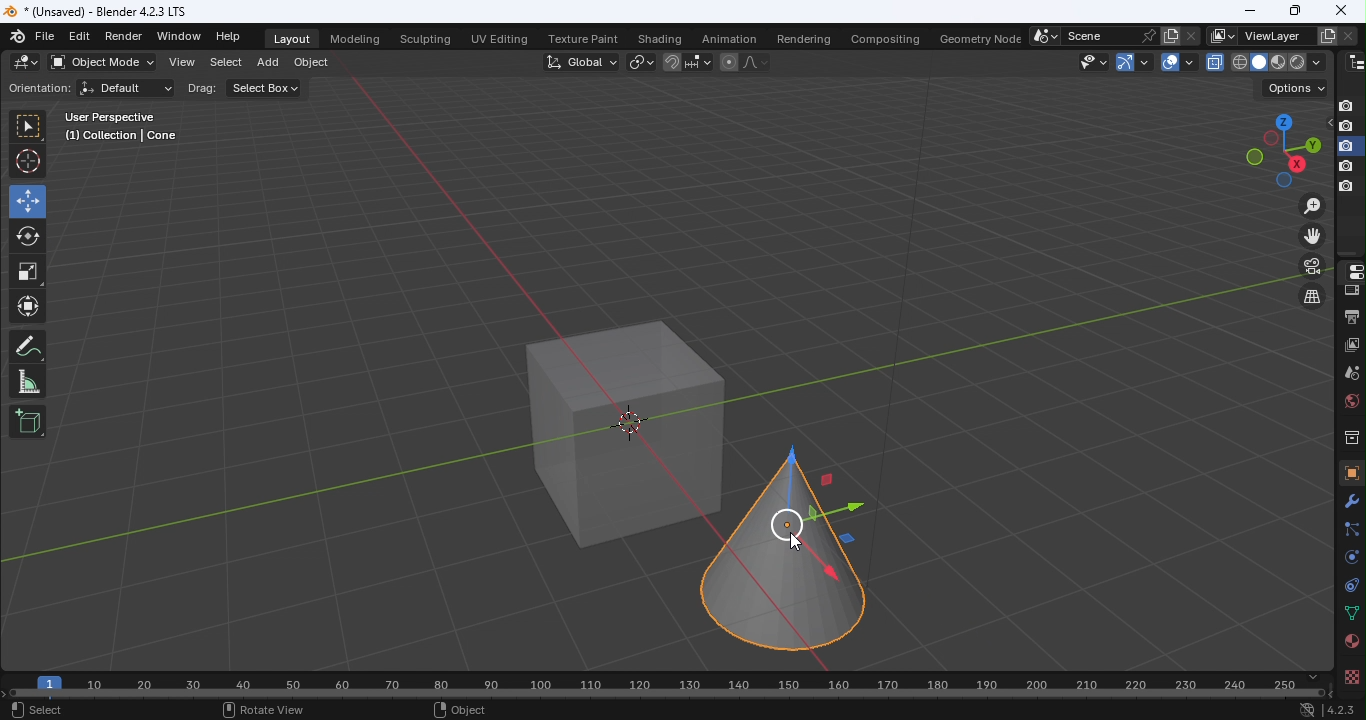  What do you see at coordinates (1350, 528) in the screenshot?
I see `Particles` at bounding box center [1350, 528].